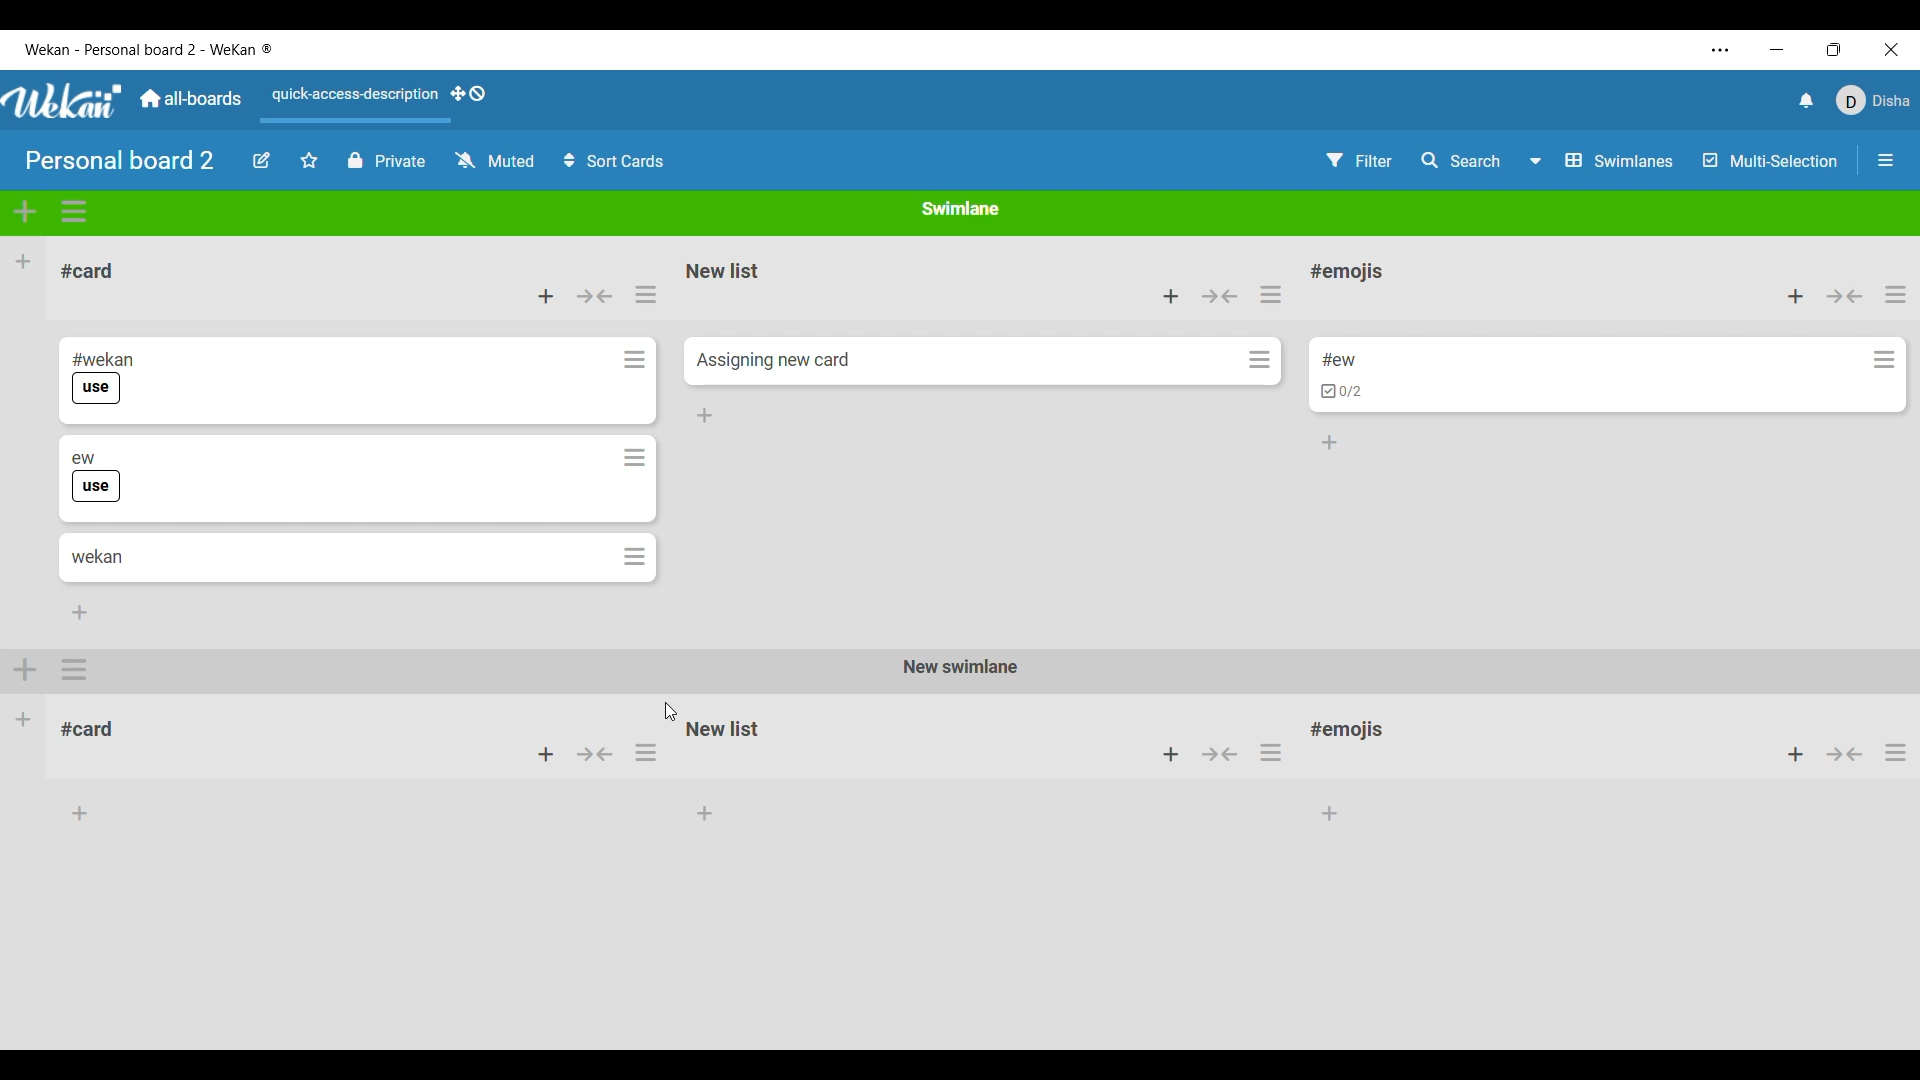 This screenshot has width=1920, height=1080. Describe the element at coordinates (680, 713) in the screenshot. I see `cursor` at that location.